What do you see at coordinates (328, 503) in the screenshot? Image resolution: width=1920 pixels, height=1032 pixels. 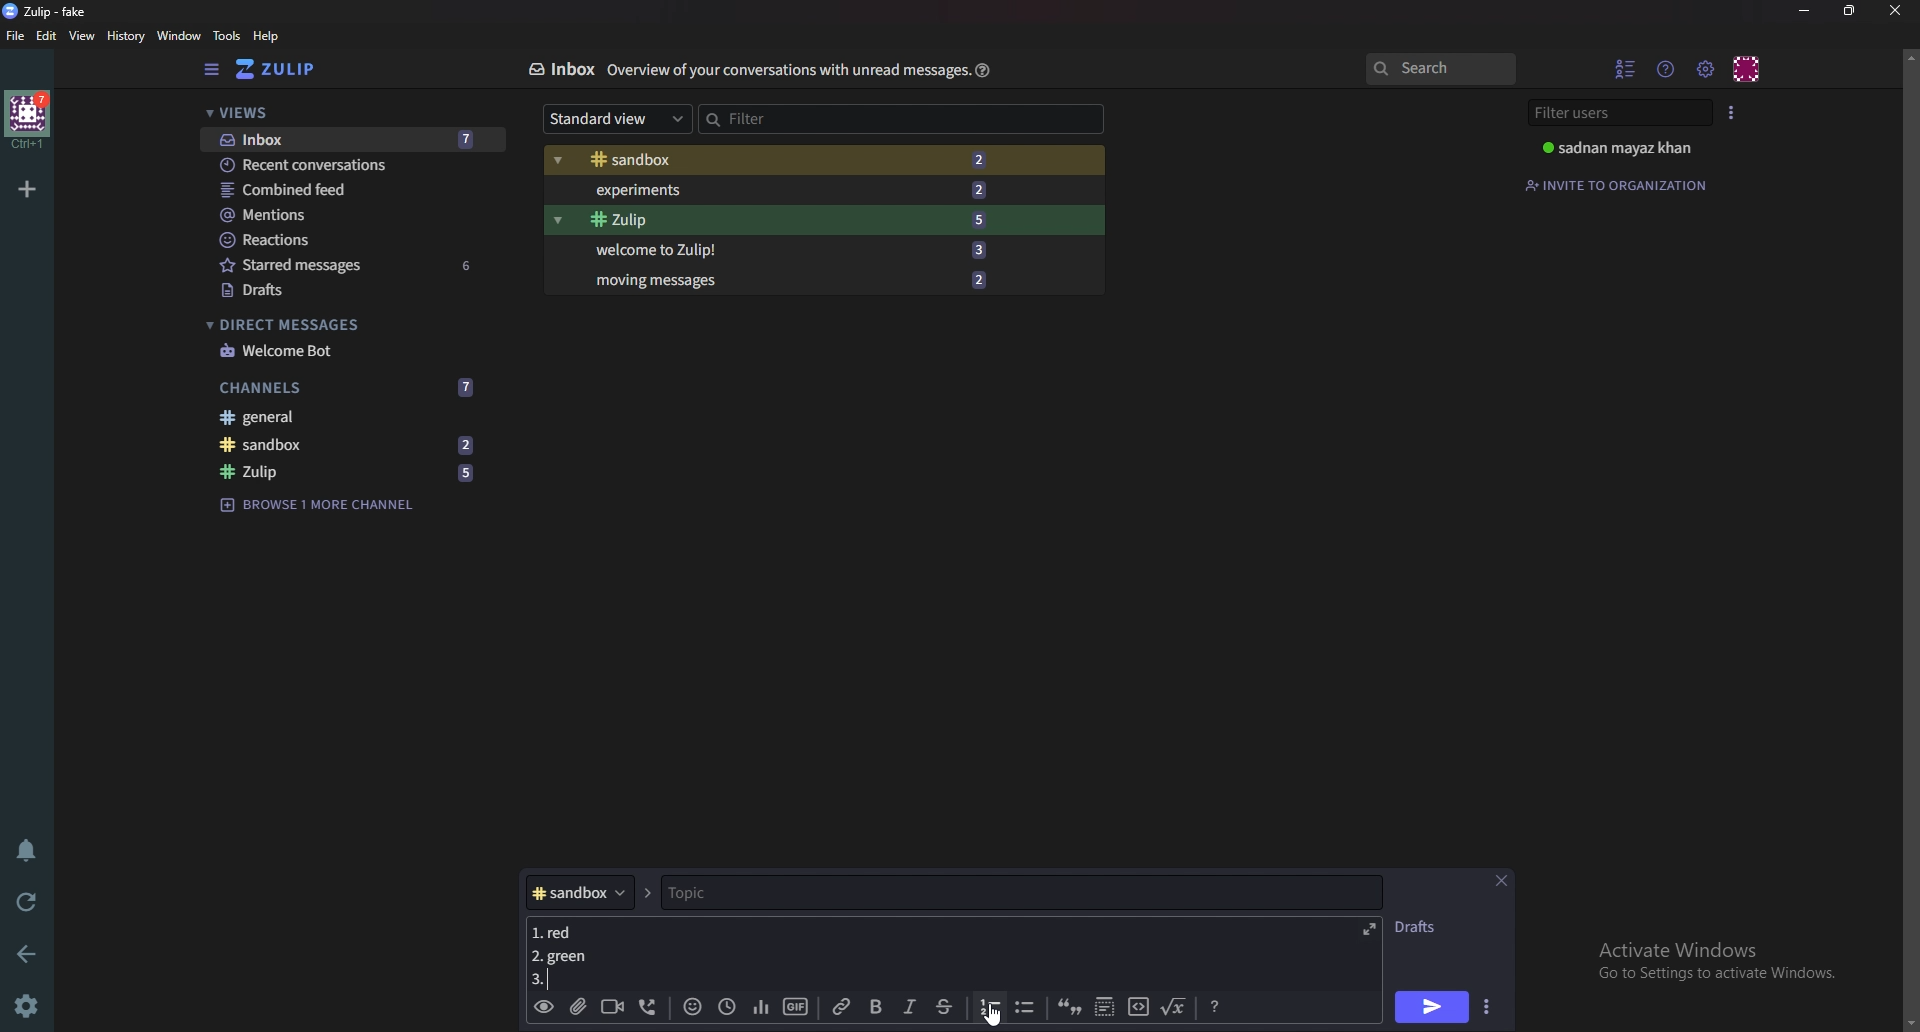 I see `Browse channel` at bounding box center [328, 503].